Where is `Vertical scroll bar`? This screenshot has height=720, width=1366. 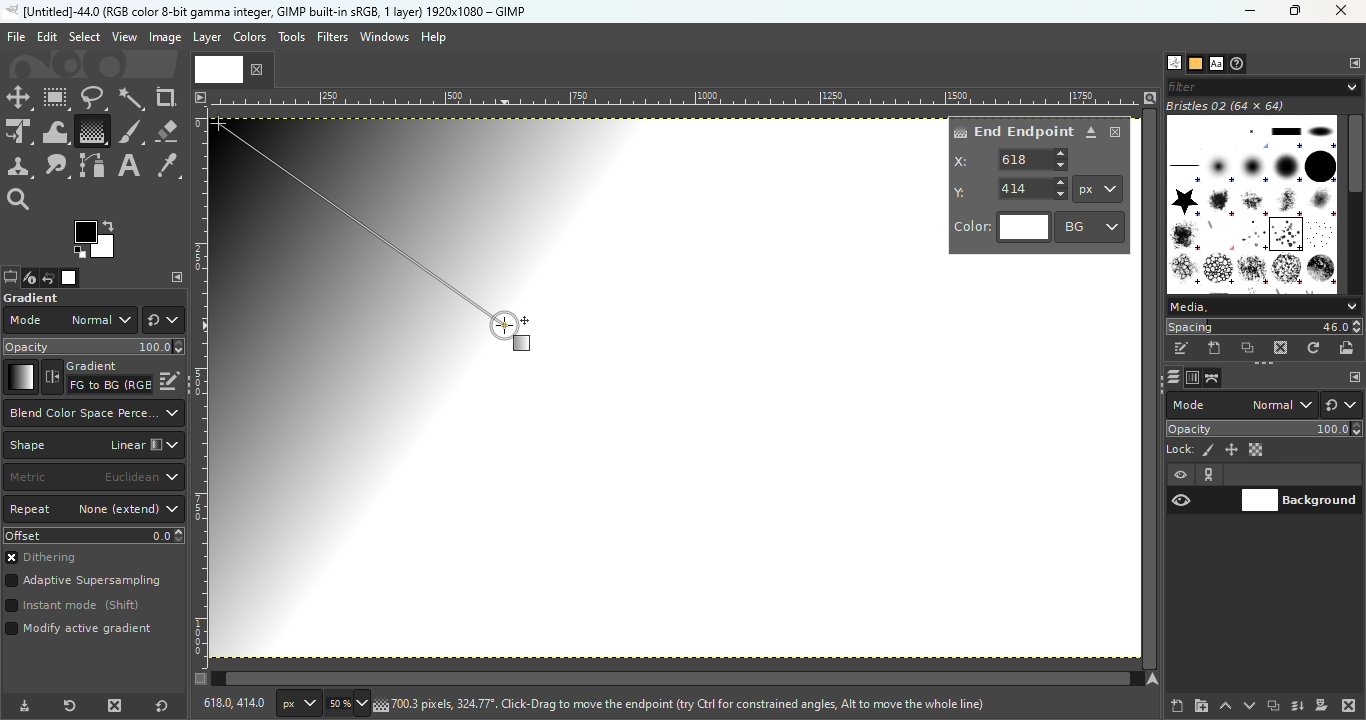 Vertical scroll bar is located at coordinates (667, 679).